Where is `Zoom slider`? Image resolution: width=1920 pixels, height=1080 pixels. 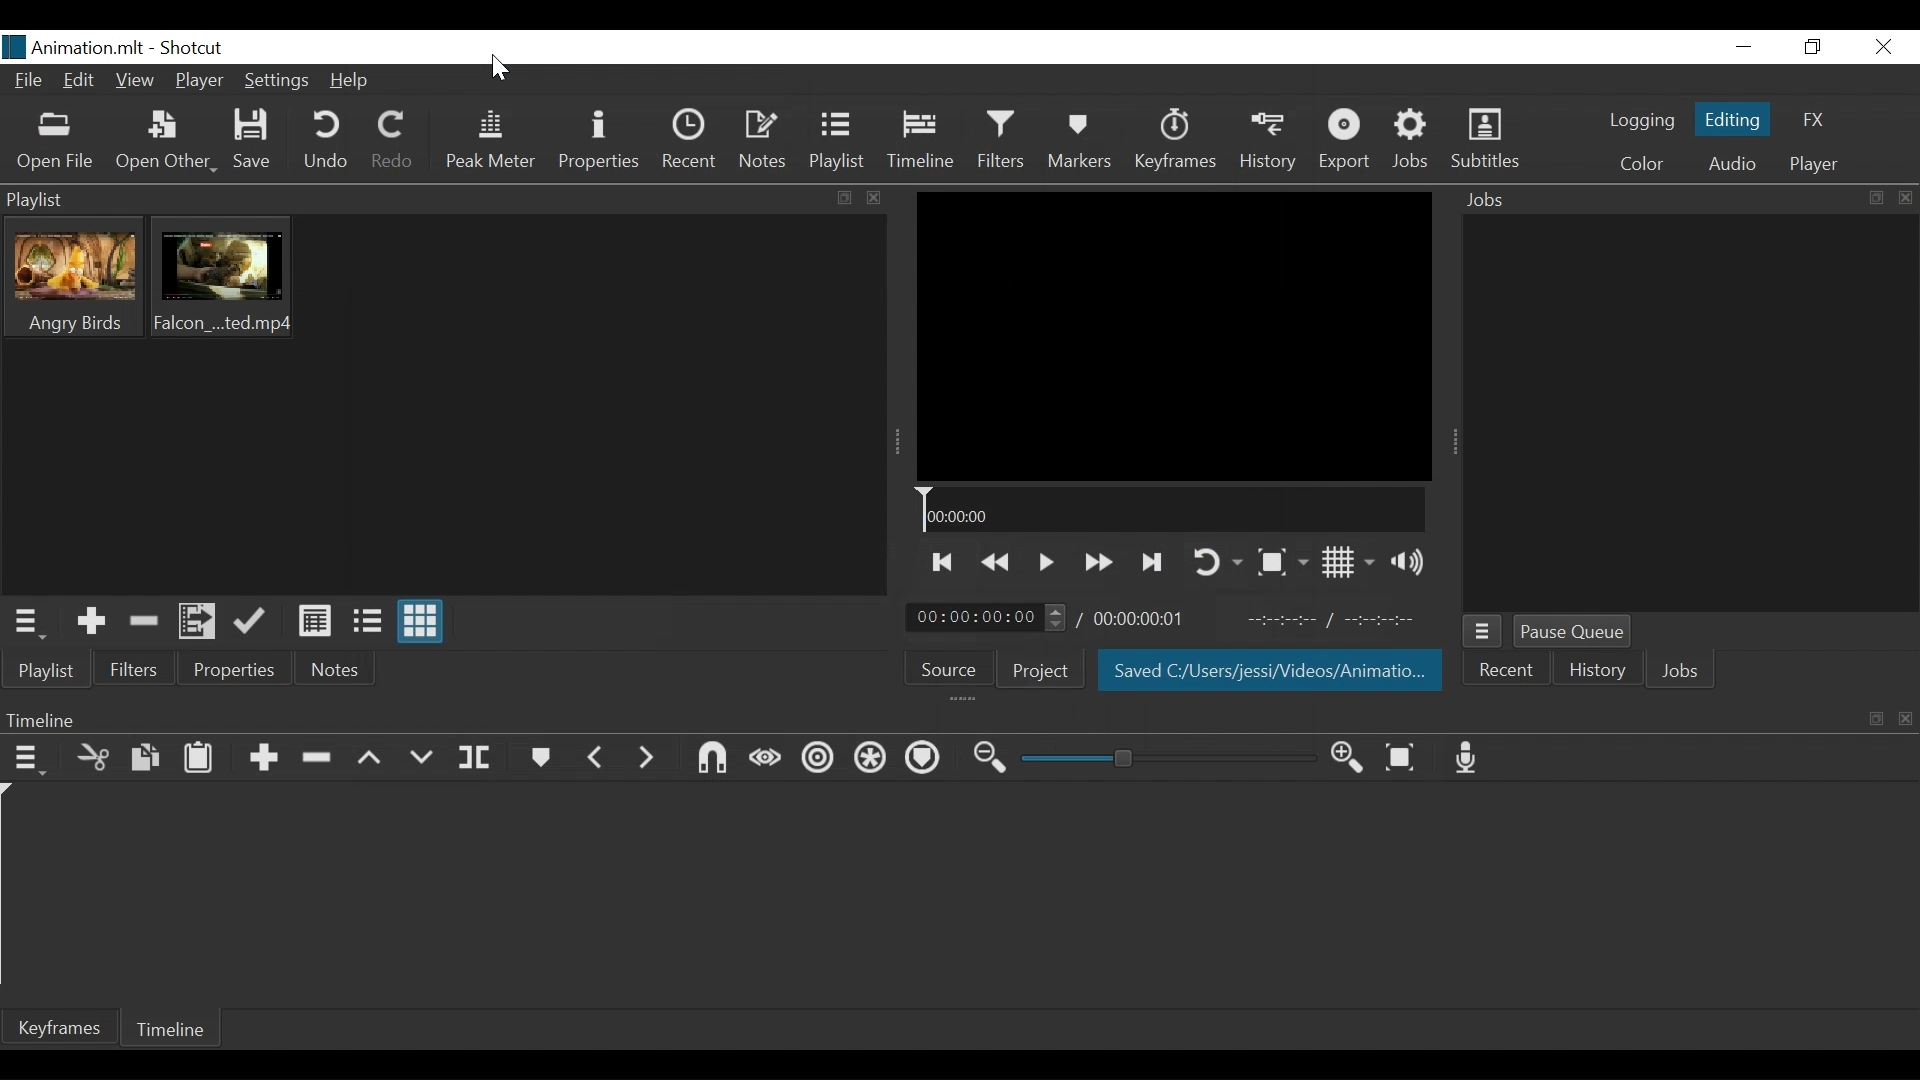 Zoom slider is located at coordinates (1173, 758).